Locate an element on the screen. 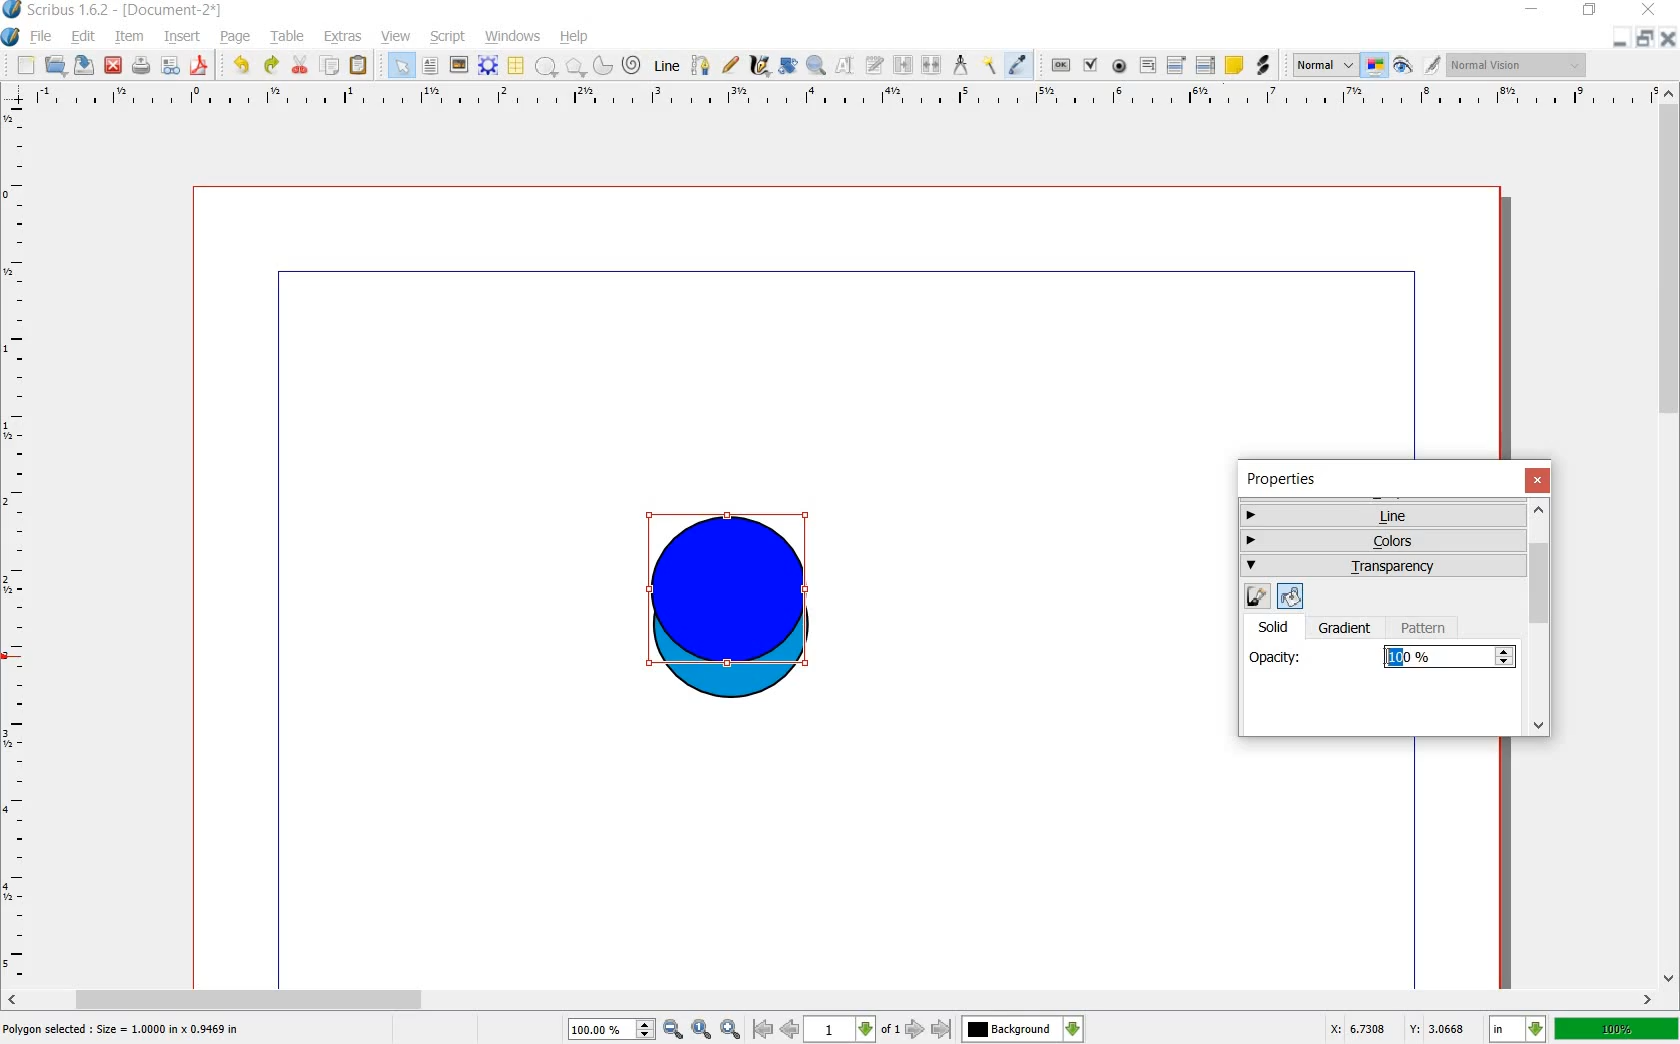  1 is located at coordinates (840, 1030).